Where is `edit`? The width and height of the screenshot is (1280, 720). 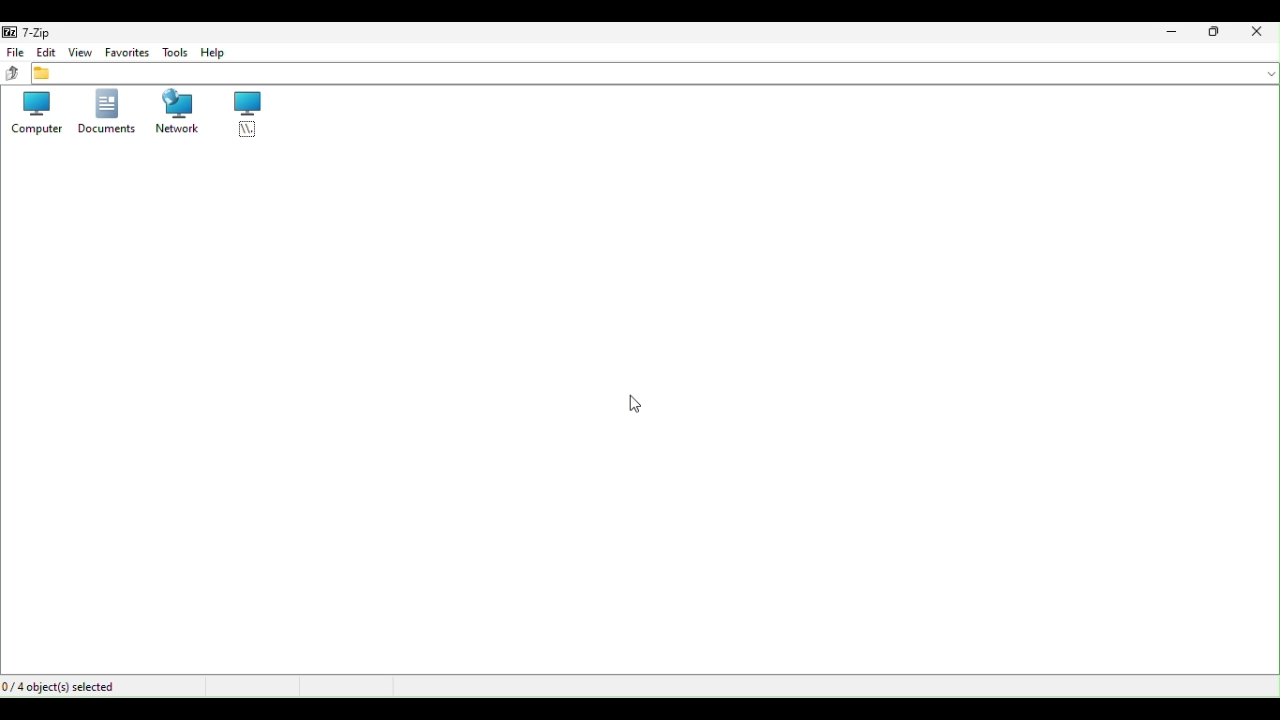 edit is located at coordinates (47, 52).